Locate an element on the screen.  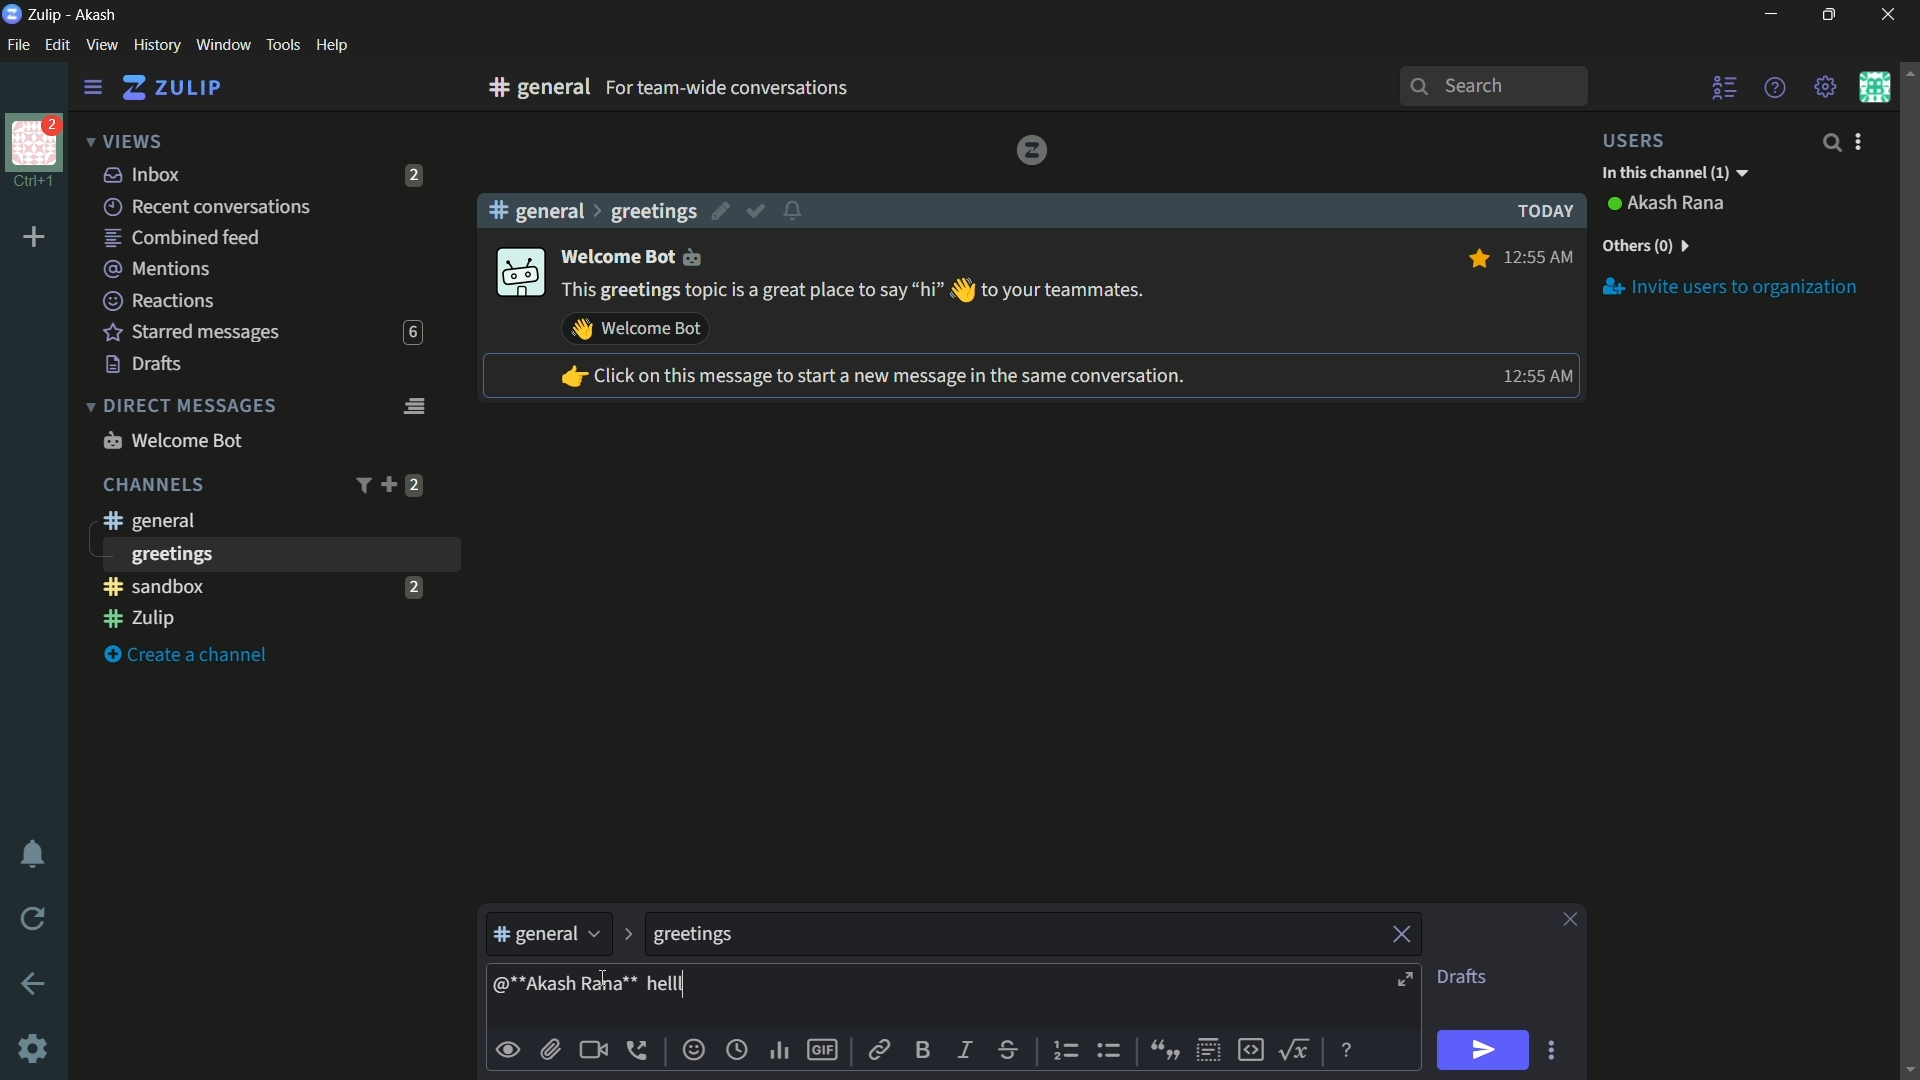
2 unread messages is located at coordinates (414, 485).